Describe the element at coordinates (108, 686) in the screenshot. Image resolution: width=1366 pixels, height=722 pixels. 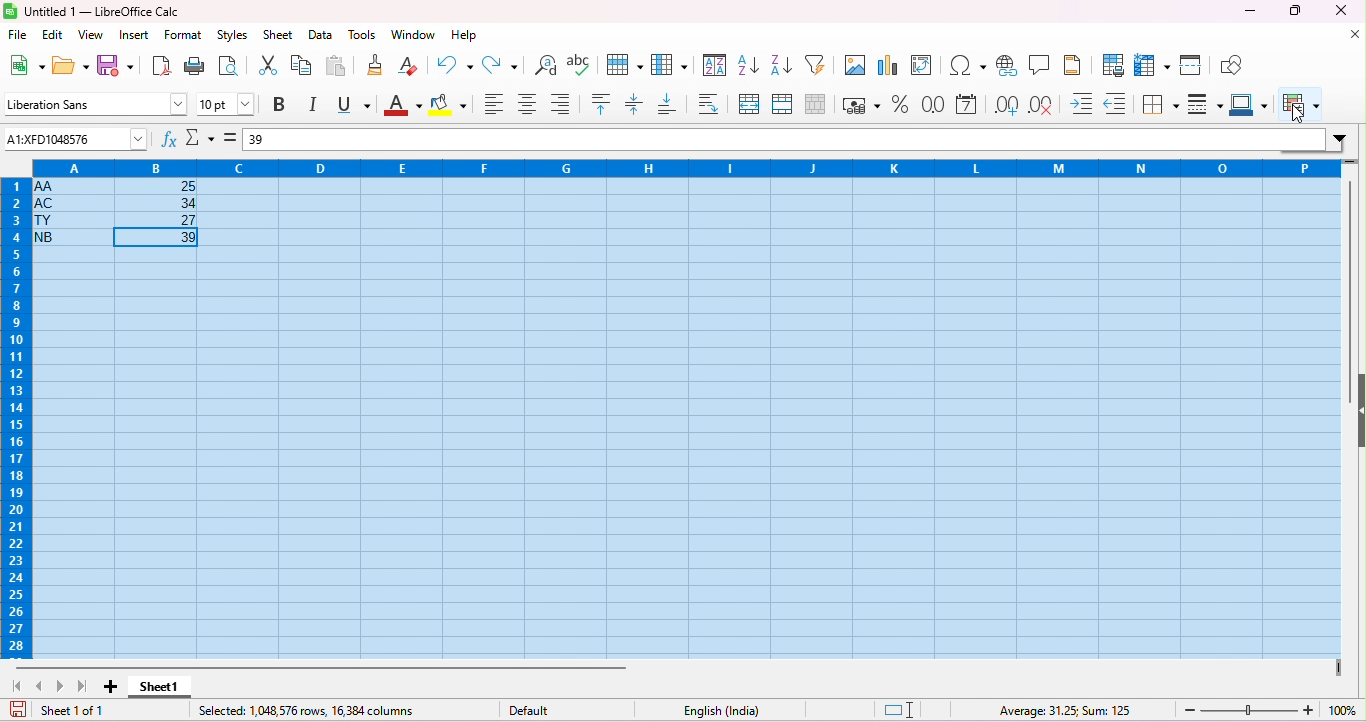
I see `add sheet1` at that location.